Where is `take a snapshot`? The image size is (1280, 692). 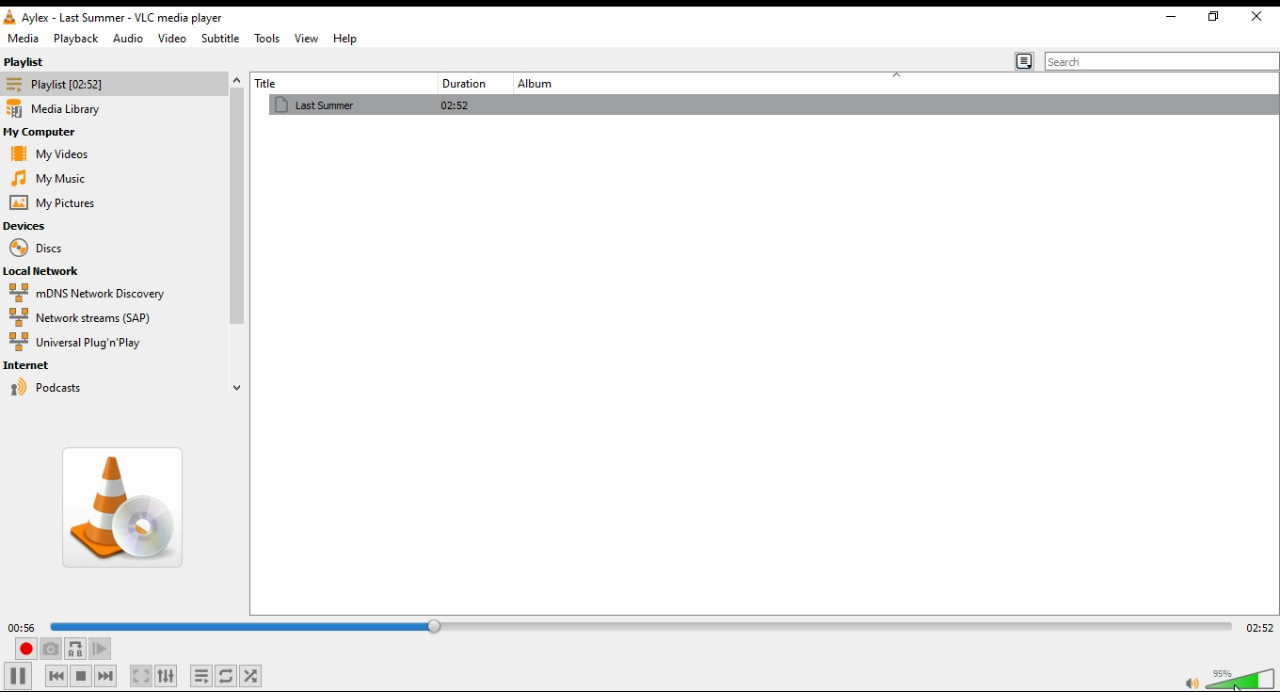
take a snapshot is located at coordinates (50, 649).